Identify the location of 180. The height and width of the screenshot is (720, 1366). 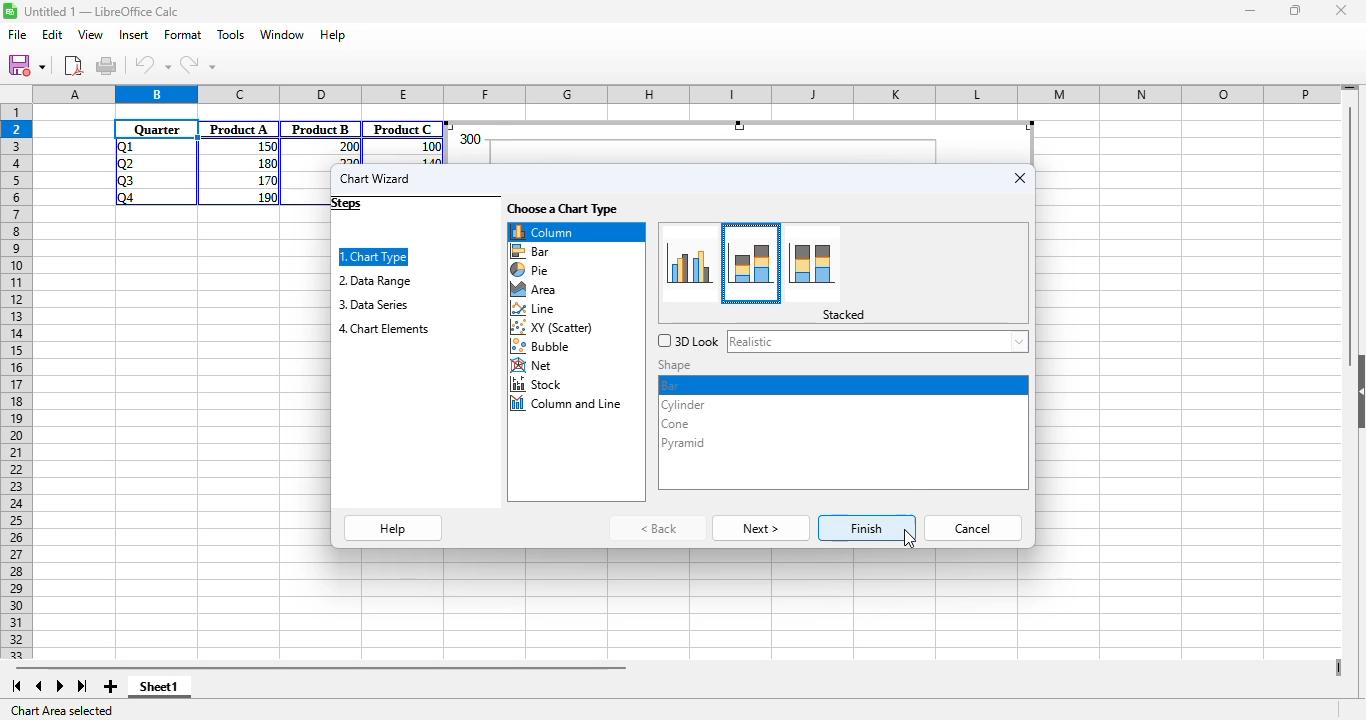
(265, 162).